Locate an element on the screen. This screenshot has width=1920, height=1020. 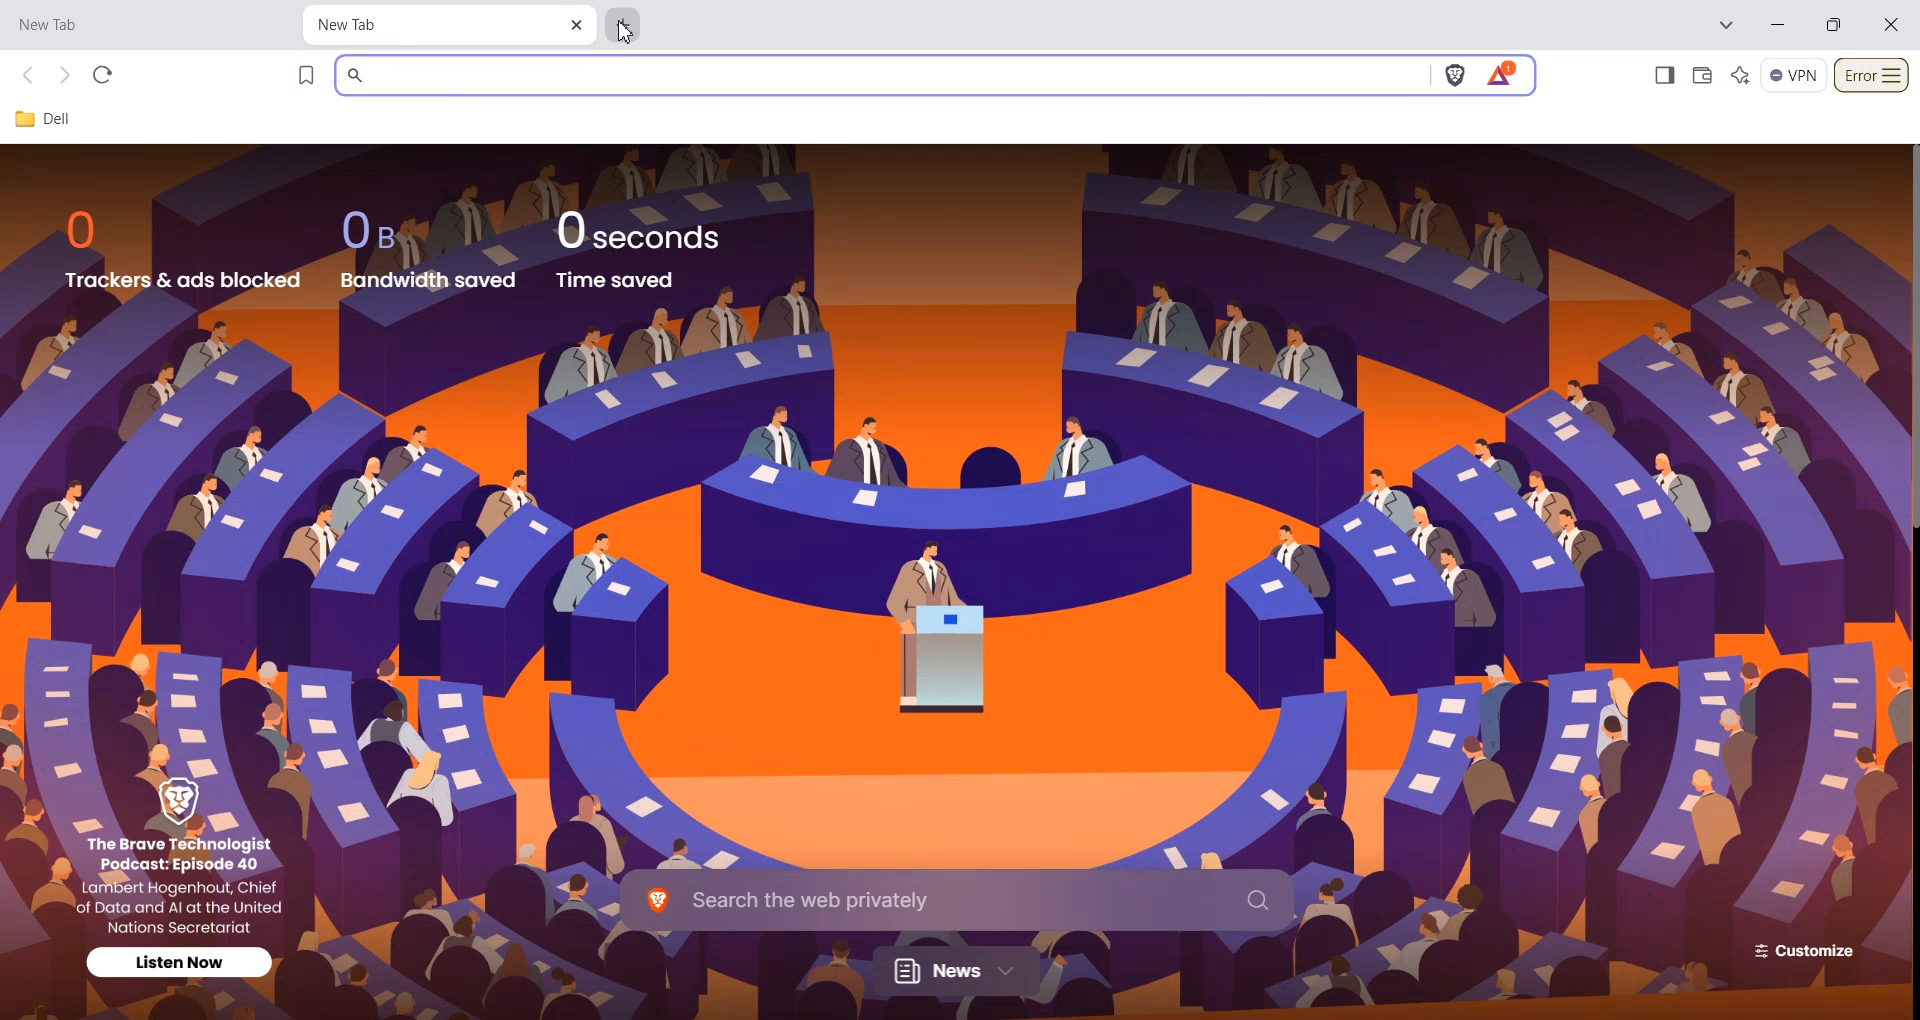
Search Bar is located at coordinates (957, 898).